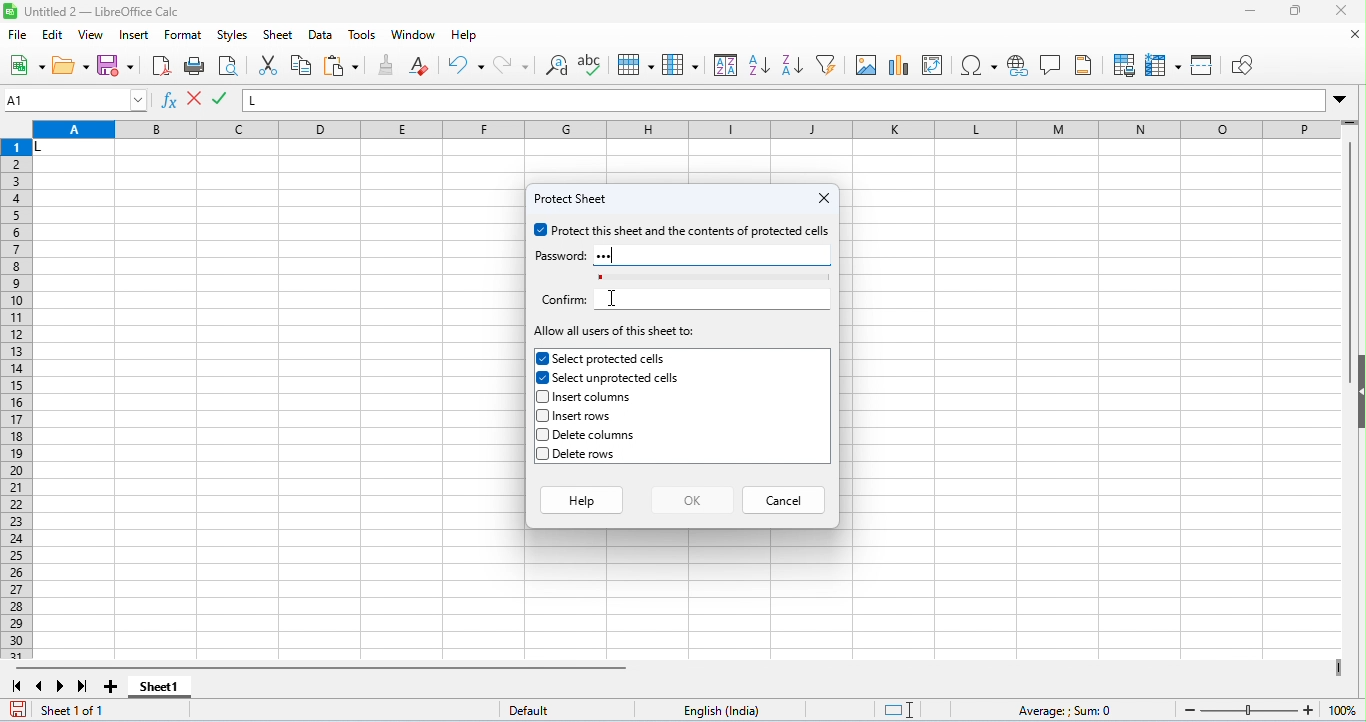 The height and width of the screenshot is (722, 1366). I want to click on formula, so click(1067, 711).